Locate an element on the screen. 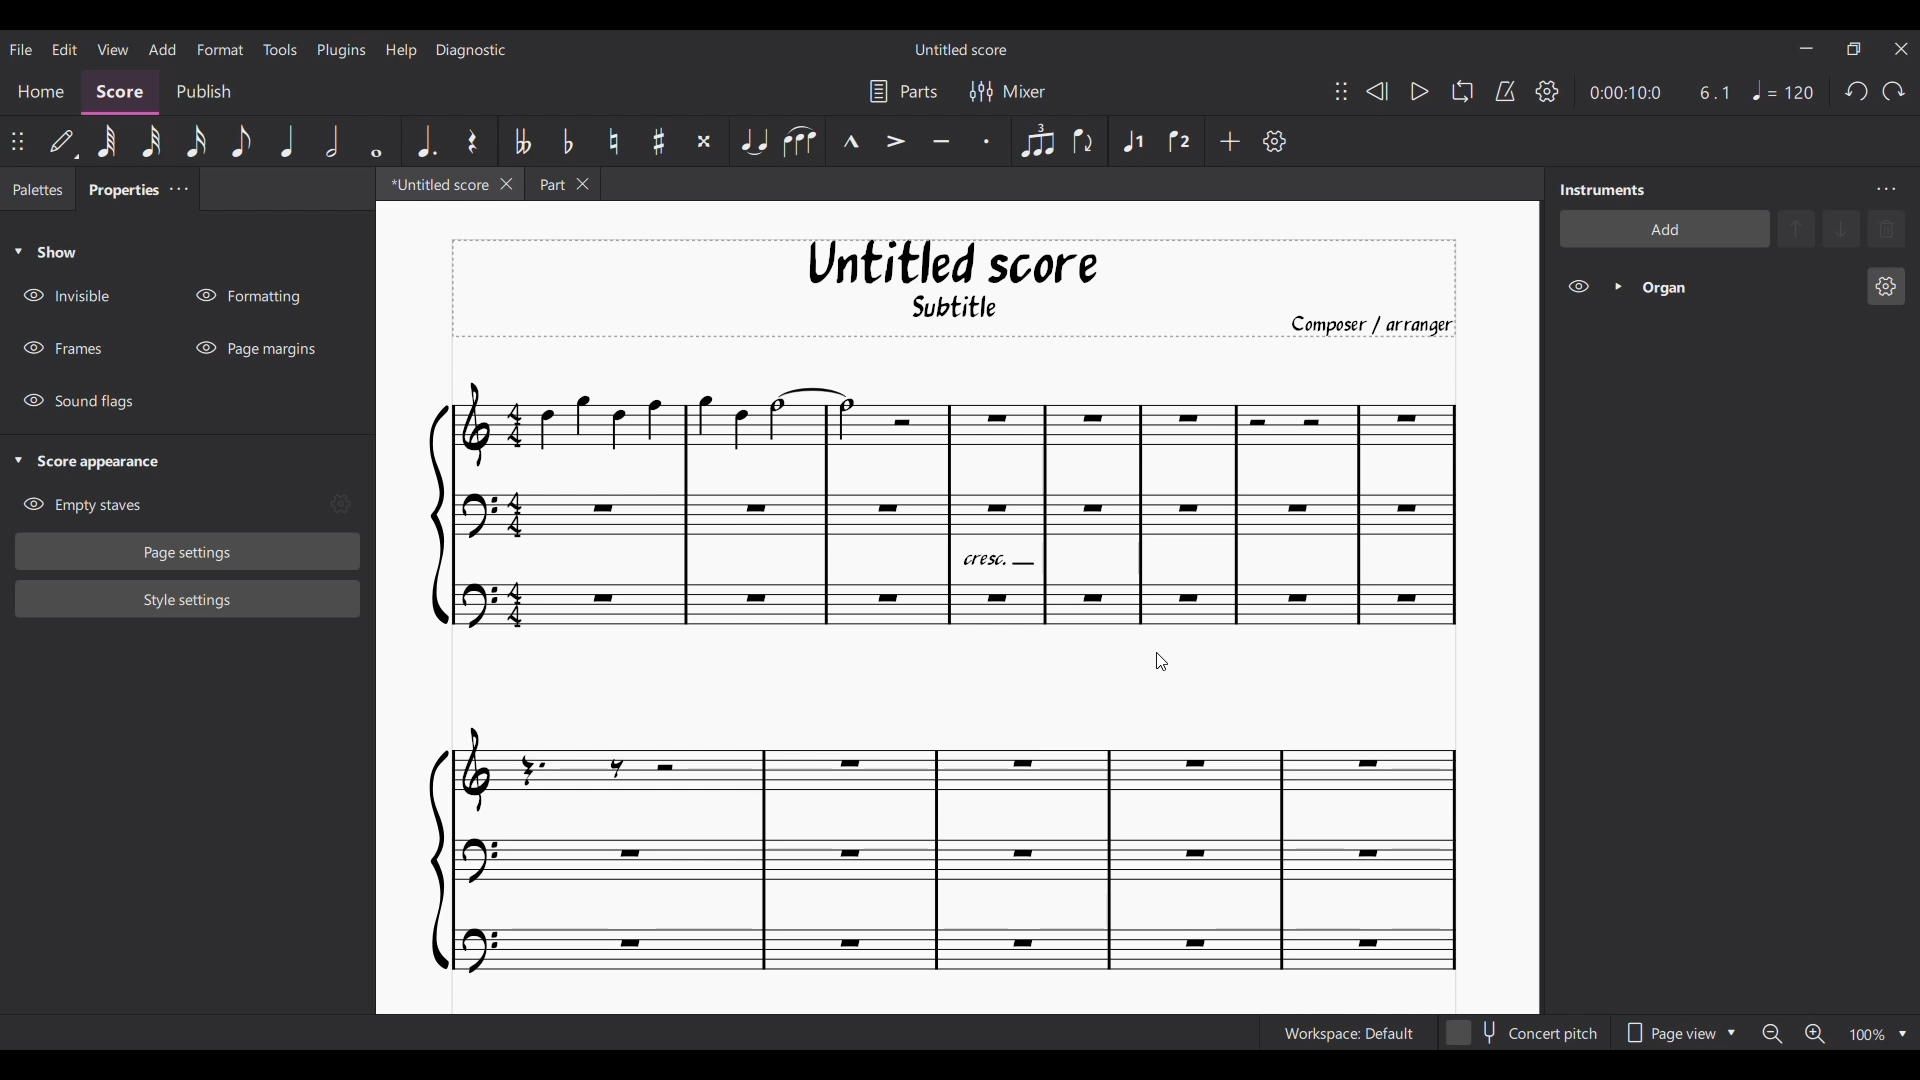  Move selection down is located at coordinates (1841, 228).